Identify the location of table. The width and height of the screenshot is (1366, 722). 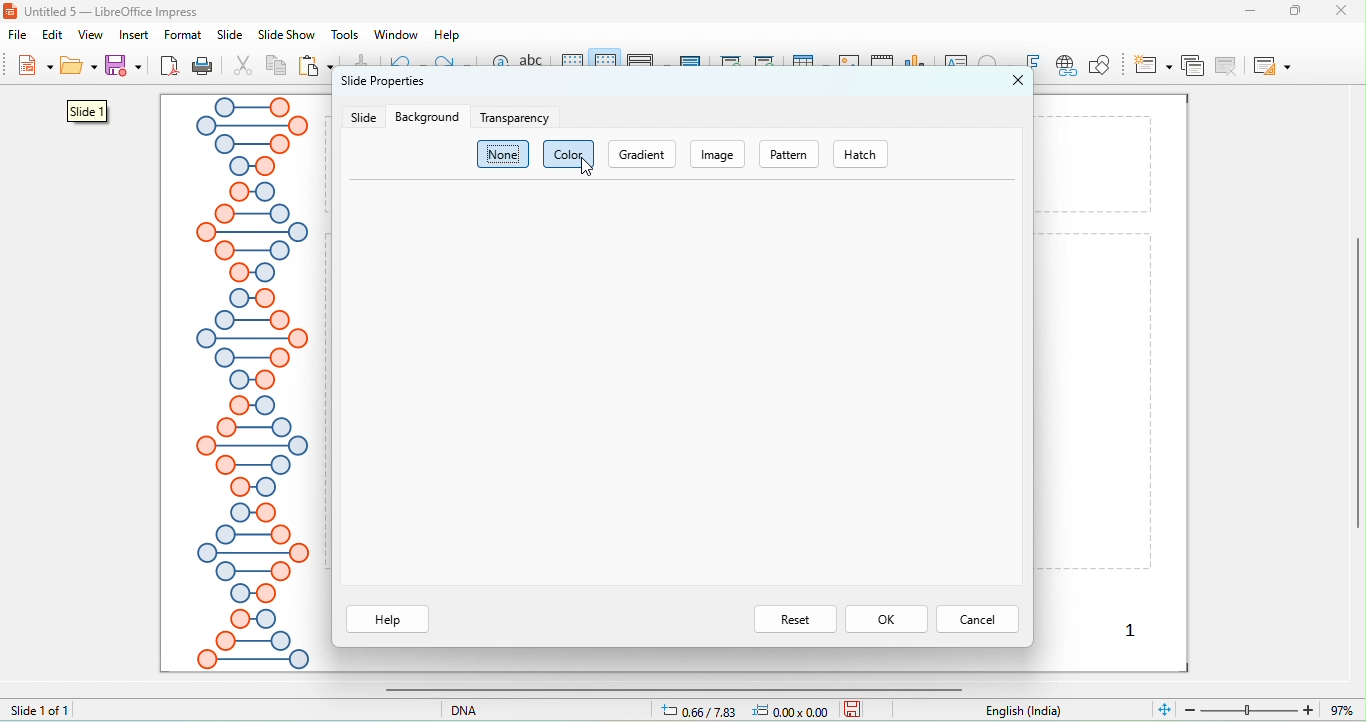
(810, 65).